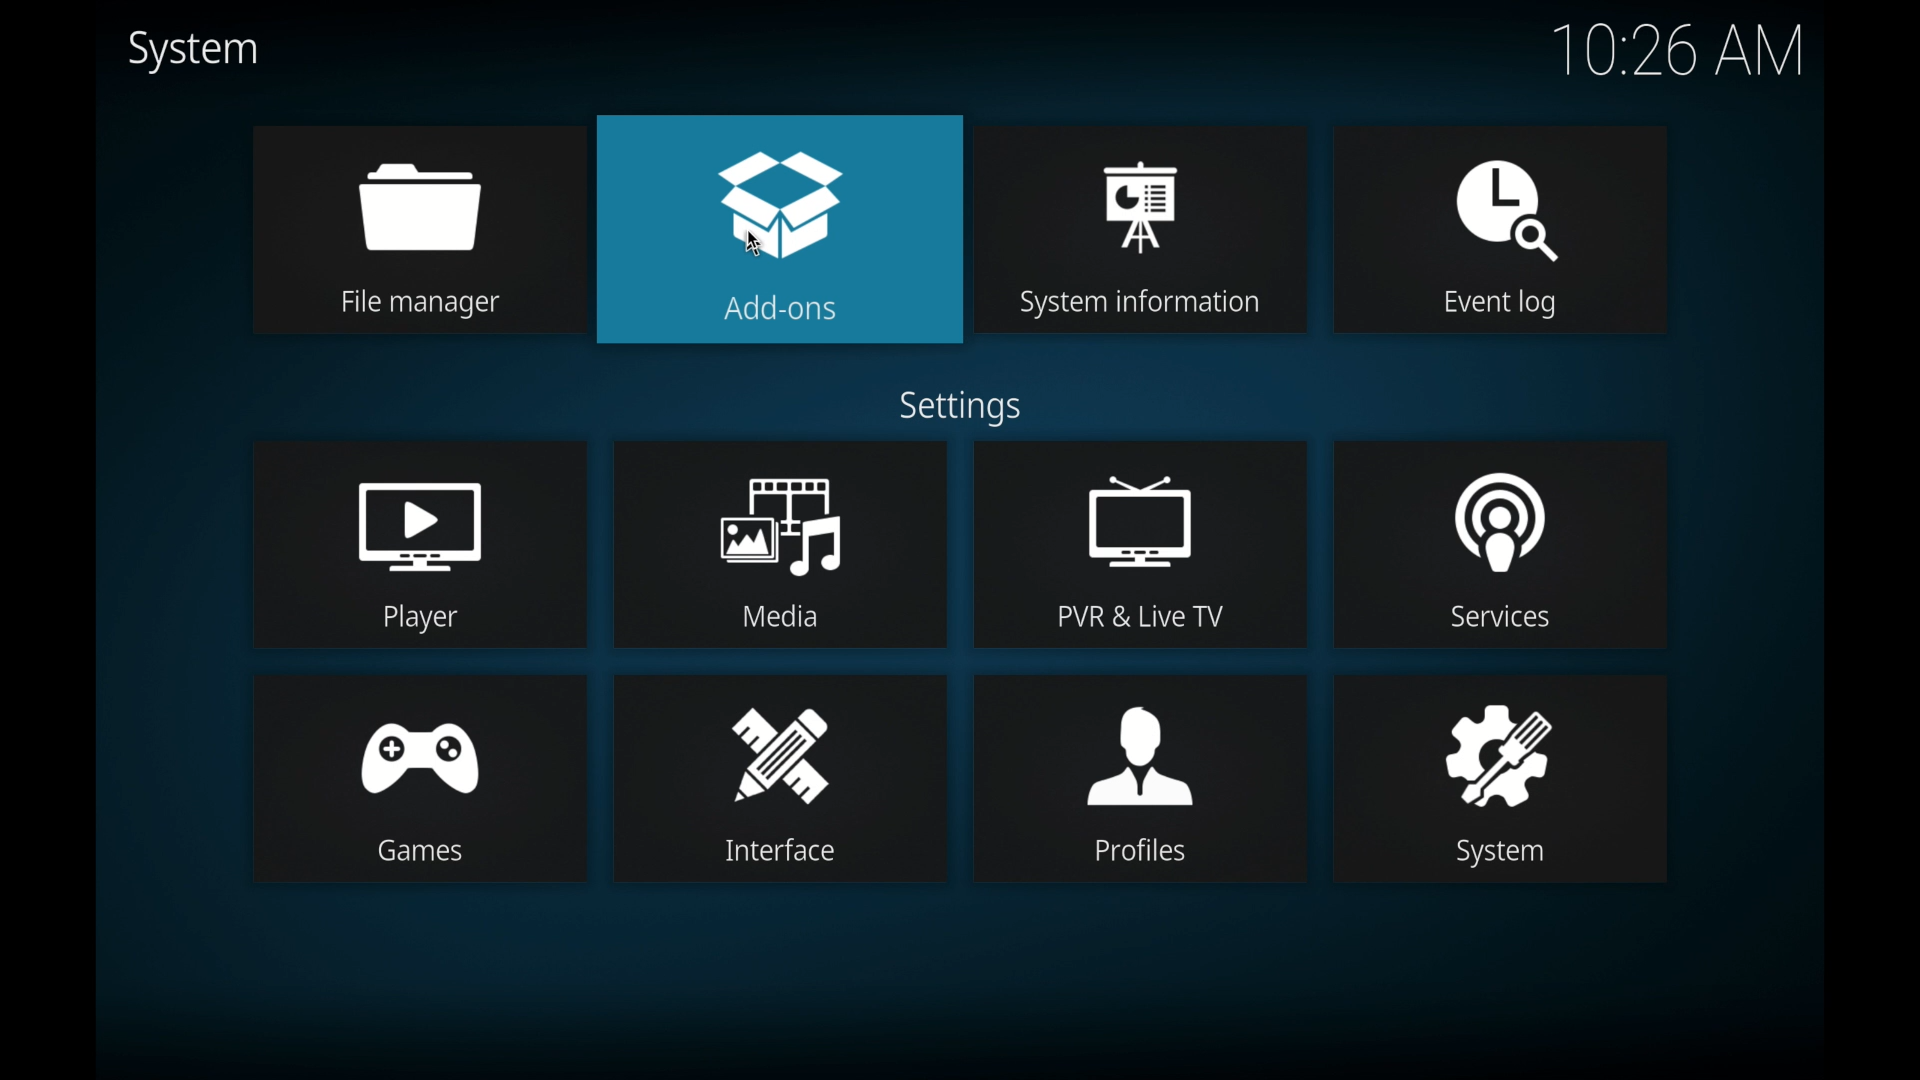 The width and height of the screenshot is (1920, 1080). What do you see at coordinates (420, 778) in the screenshot?
I see `games` at bounding box center [420, 778].